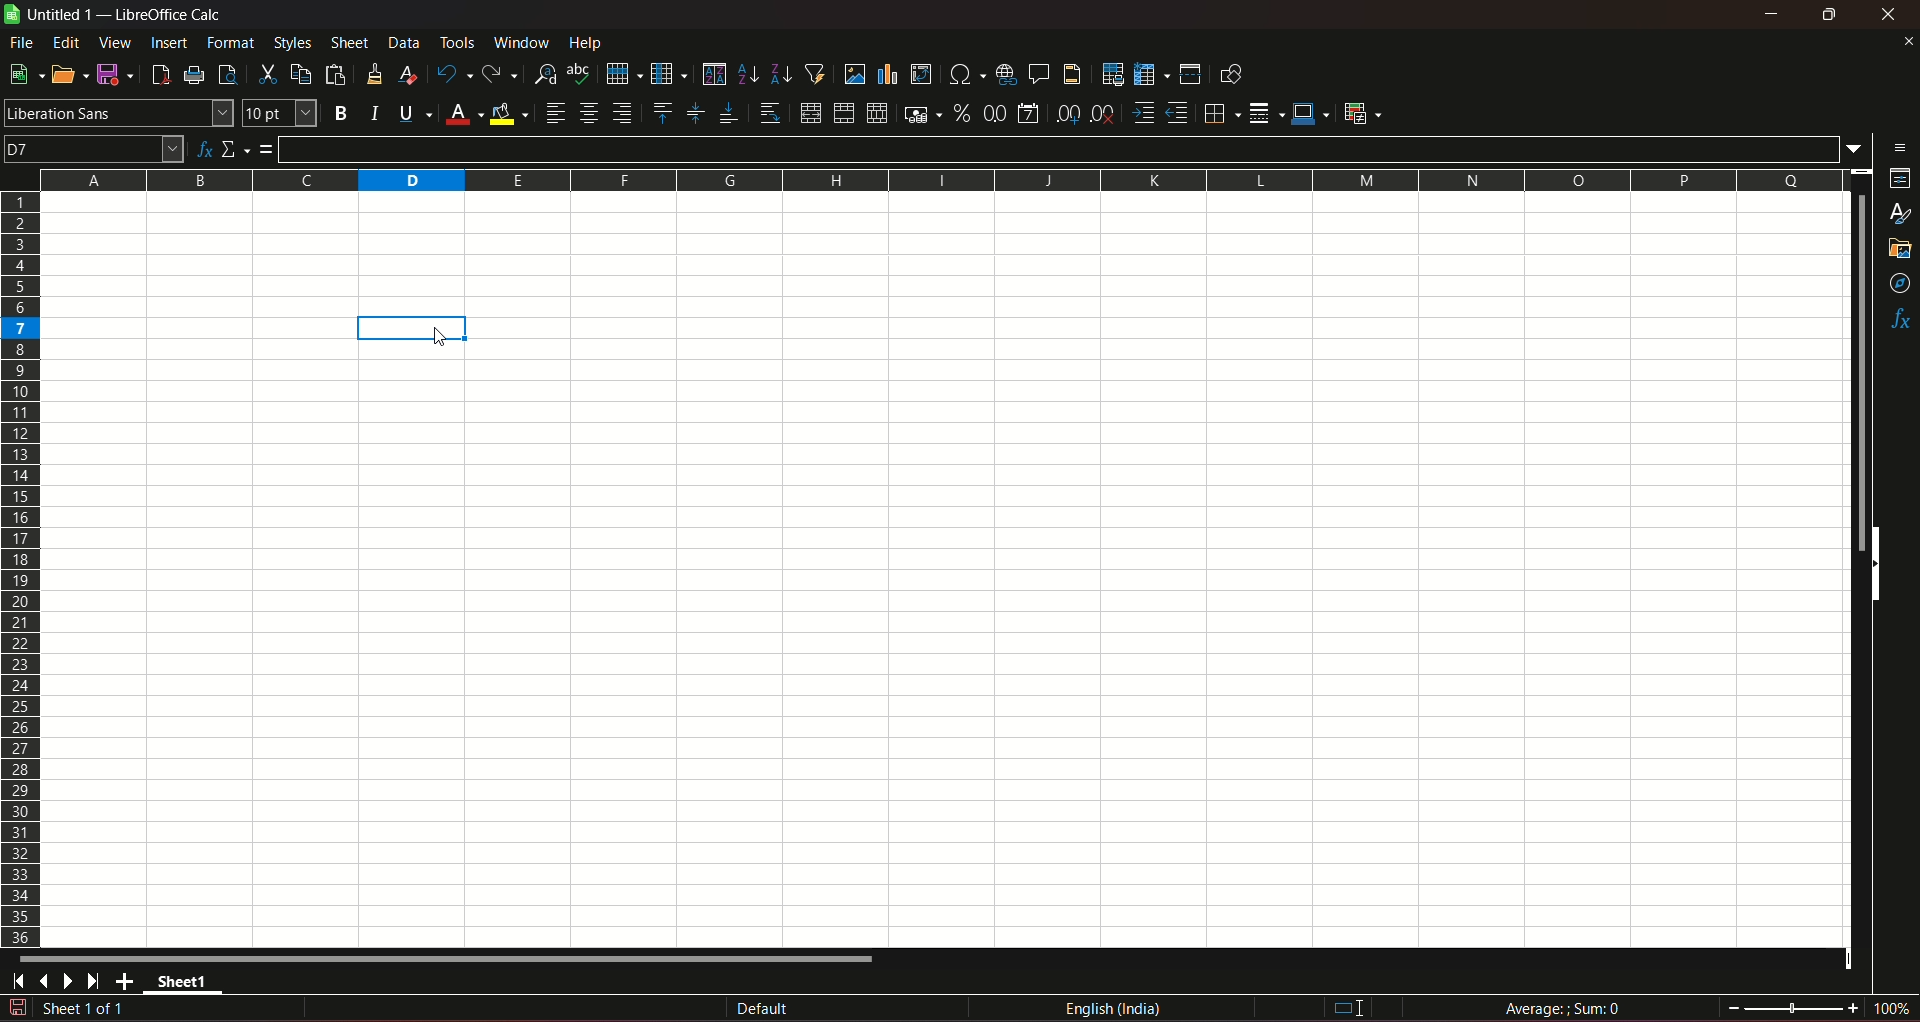 The width and height of the screenshot is (1920, 1022). What do you see at coordinates (1141, 113) in the screenshot?
I see `increase indent` at bounding box center [1141, 113].